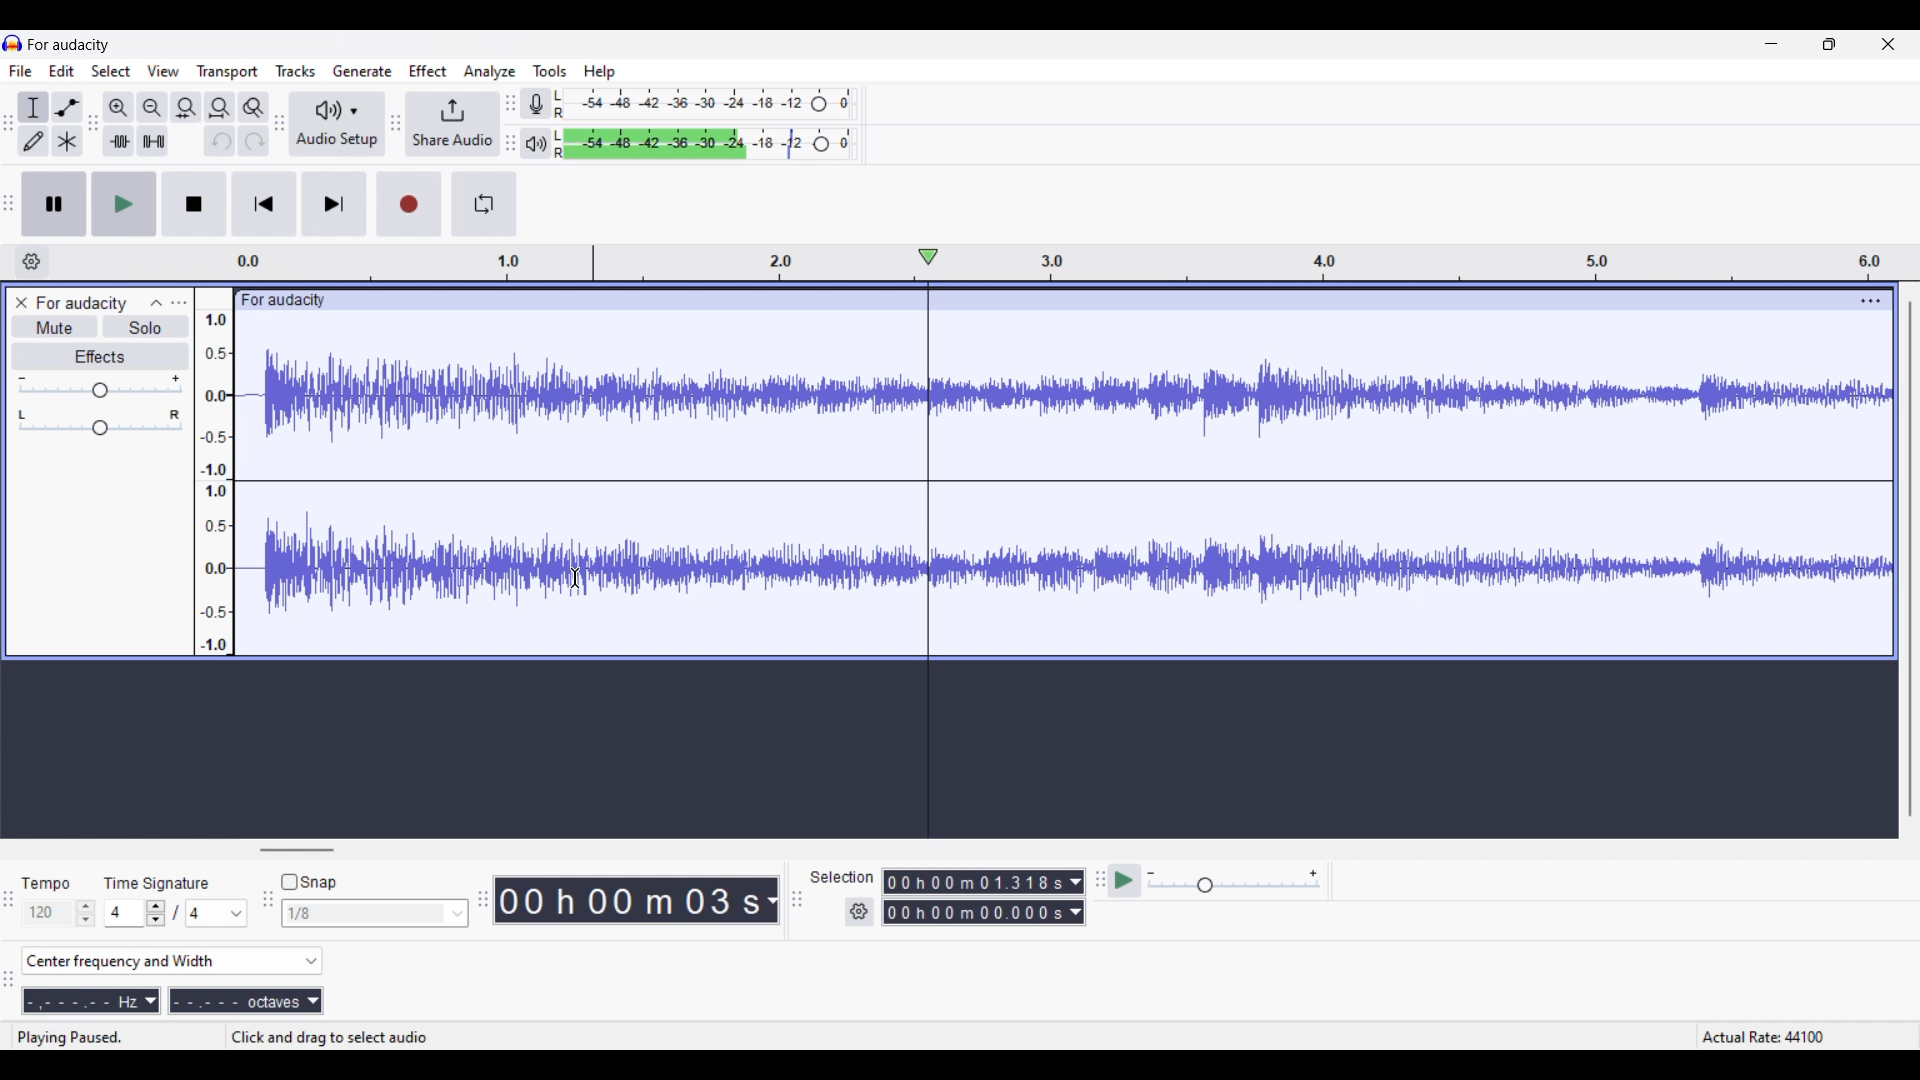 The height and width of the screenshot is (1080, 1920). Describe the element at coordinates (534, 143) in the screenshot. I see `Playback meter` at that location.